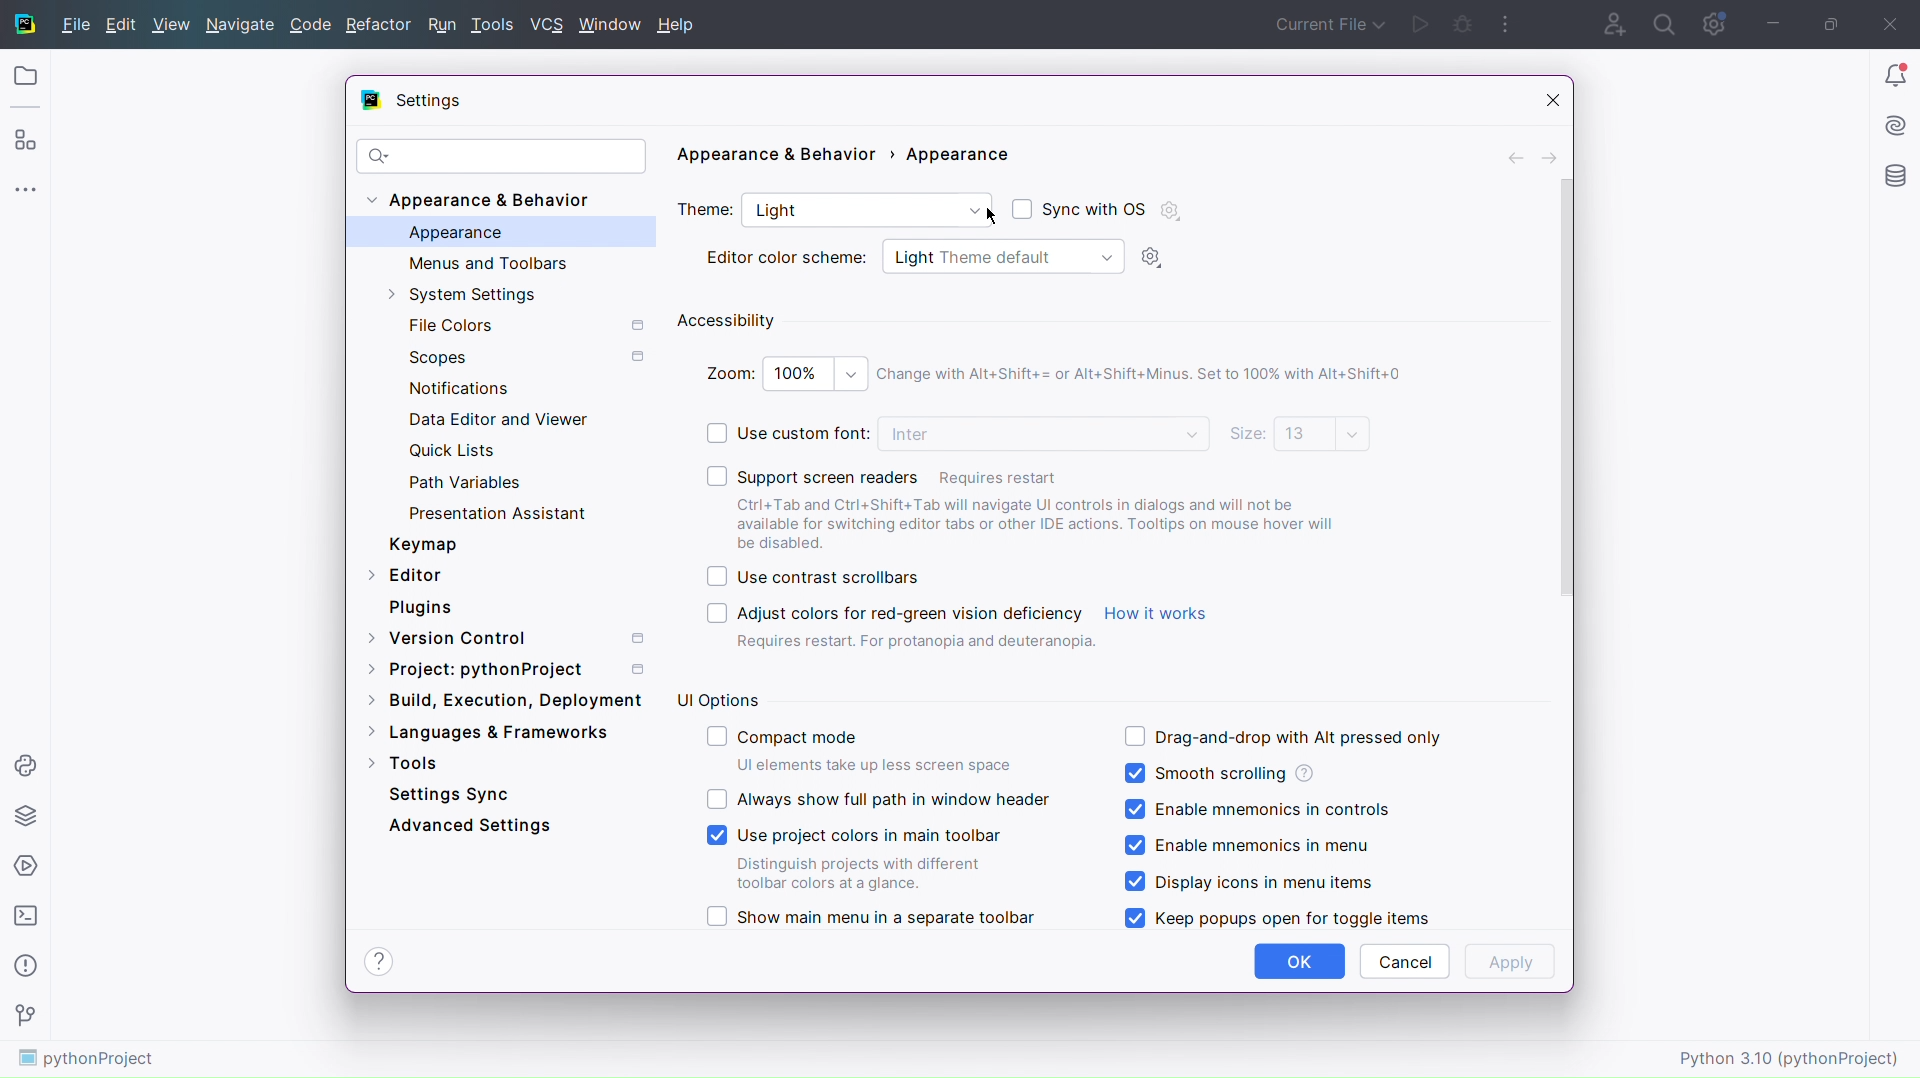 The width and height of the screenshot is (1920, 1078). What do you see at coordinates (449, 794) in the screenshot?
I see `Settings Sync` at bounding box center [449, 794].